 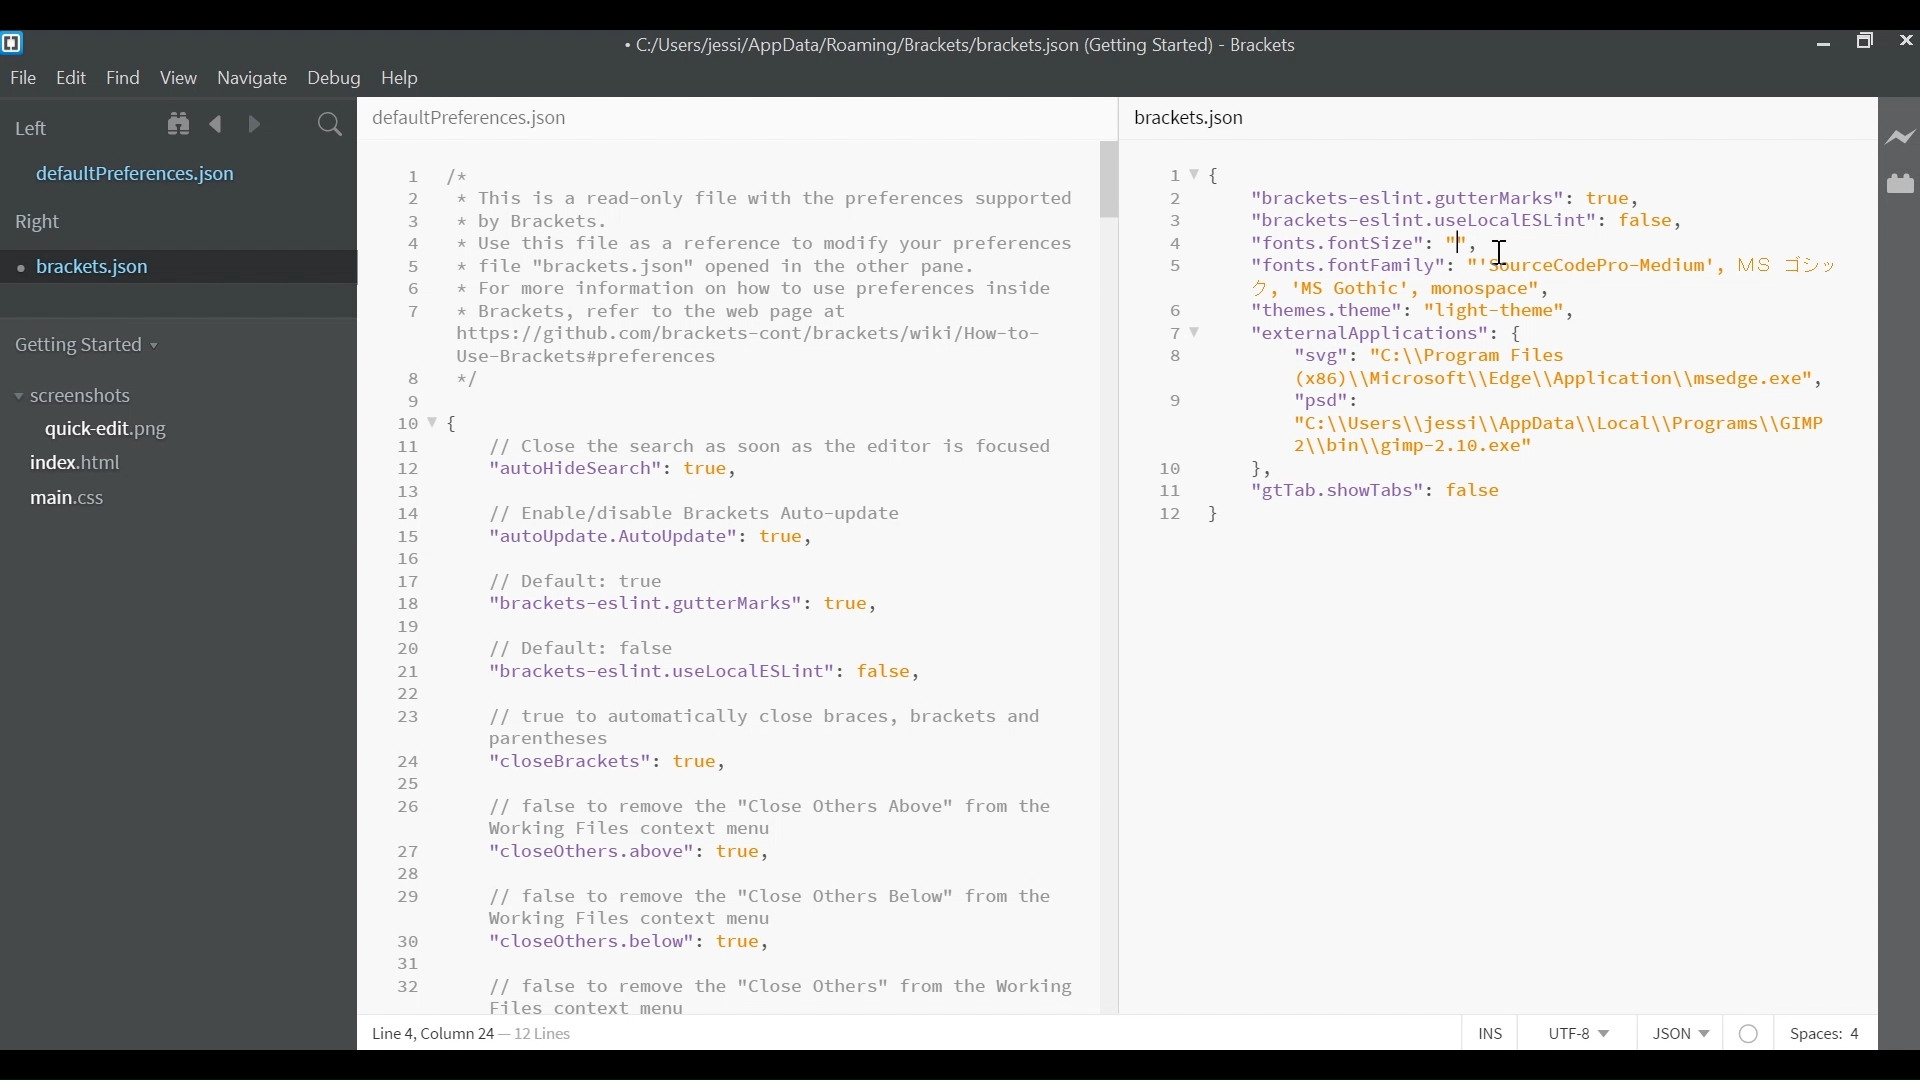 What do you see at coordinates (74, 78) in the screenshot?
I see `Edit` at bounding box center [74, 78].